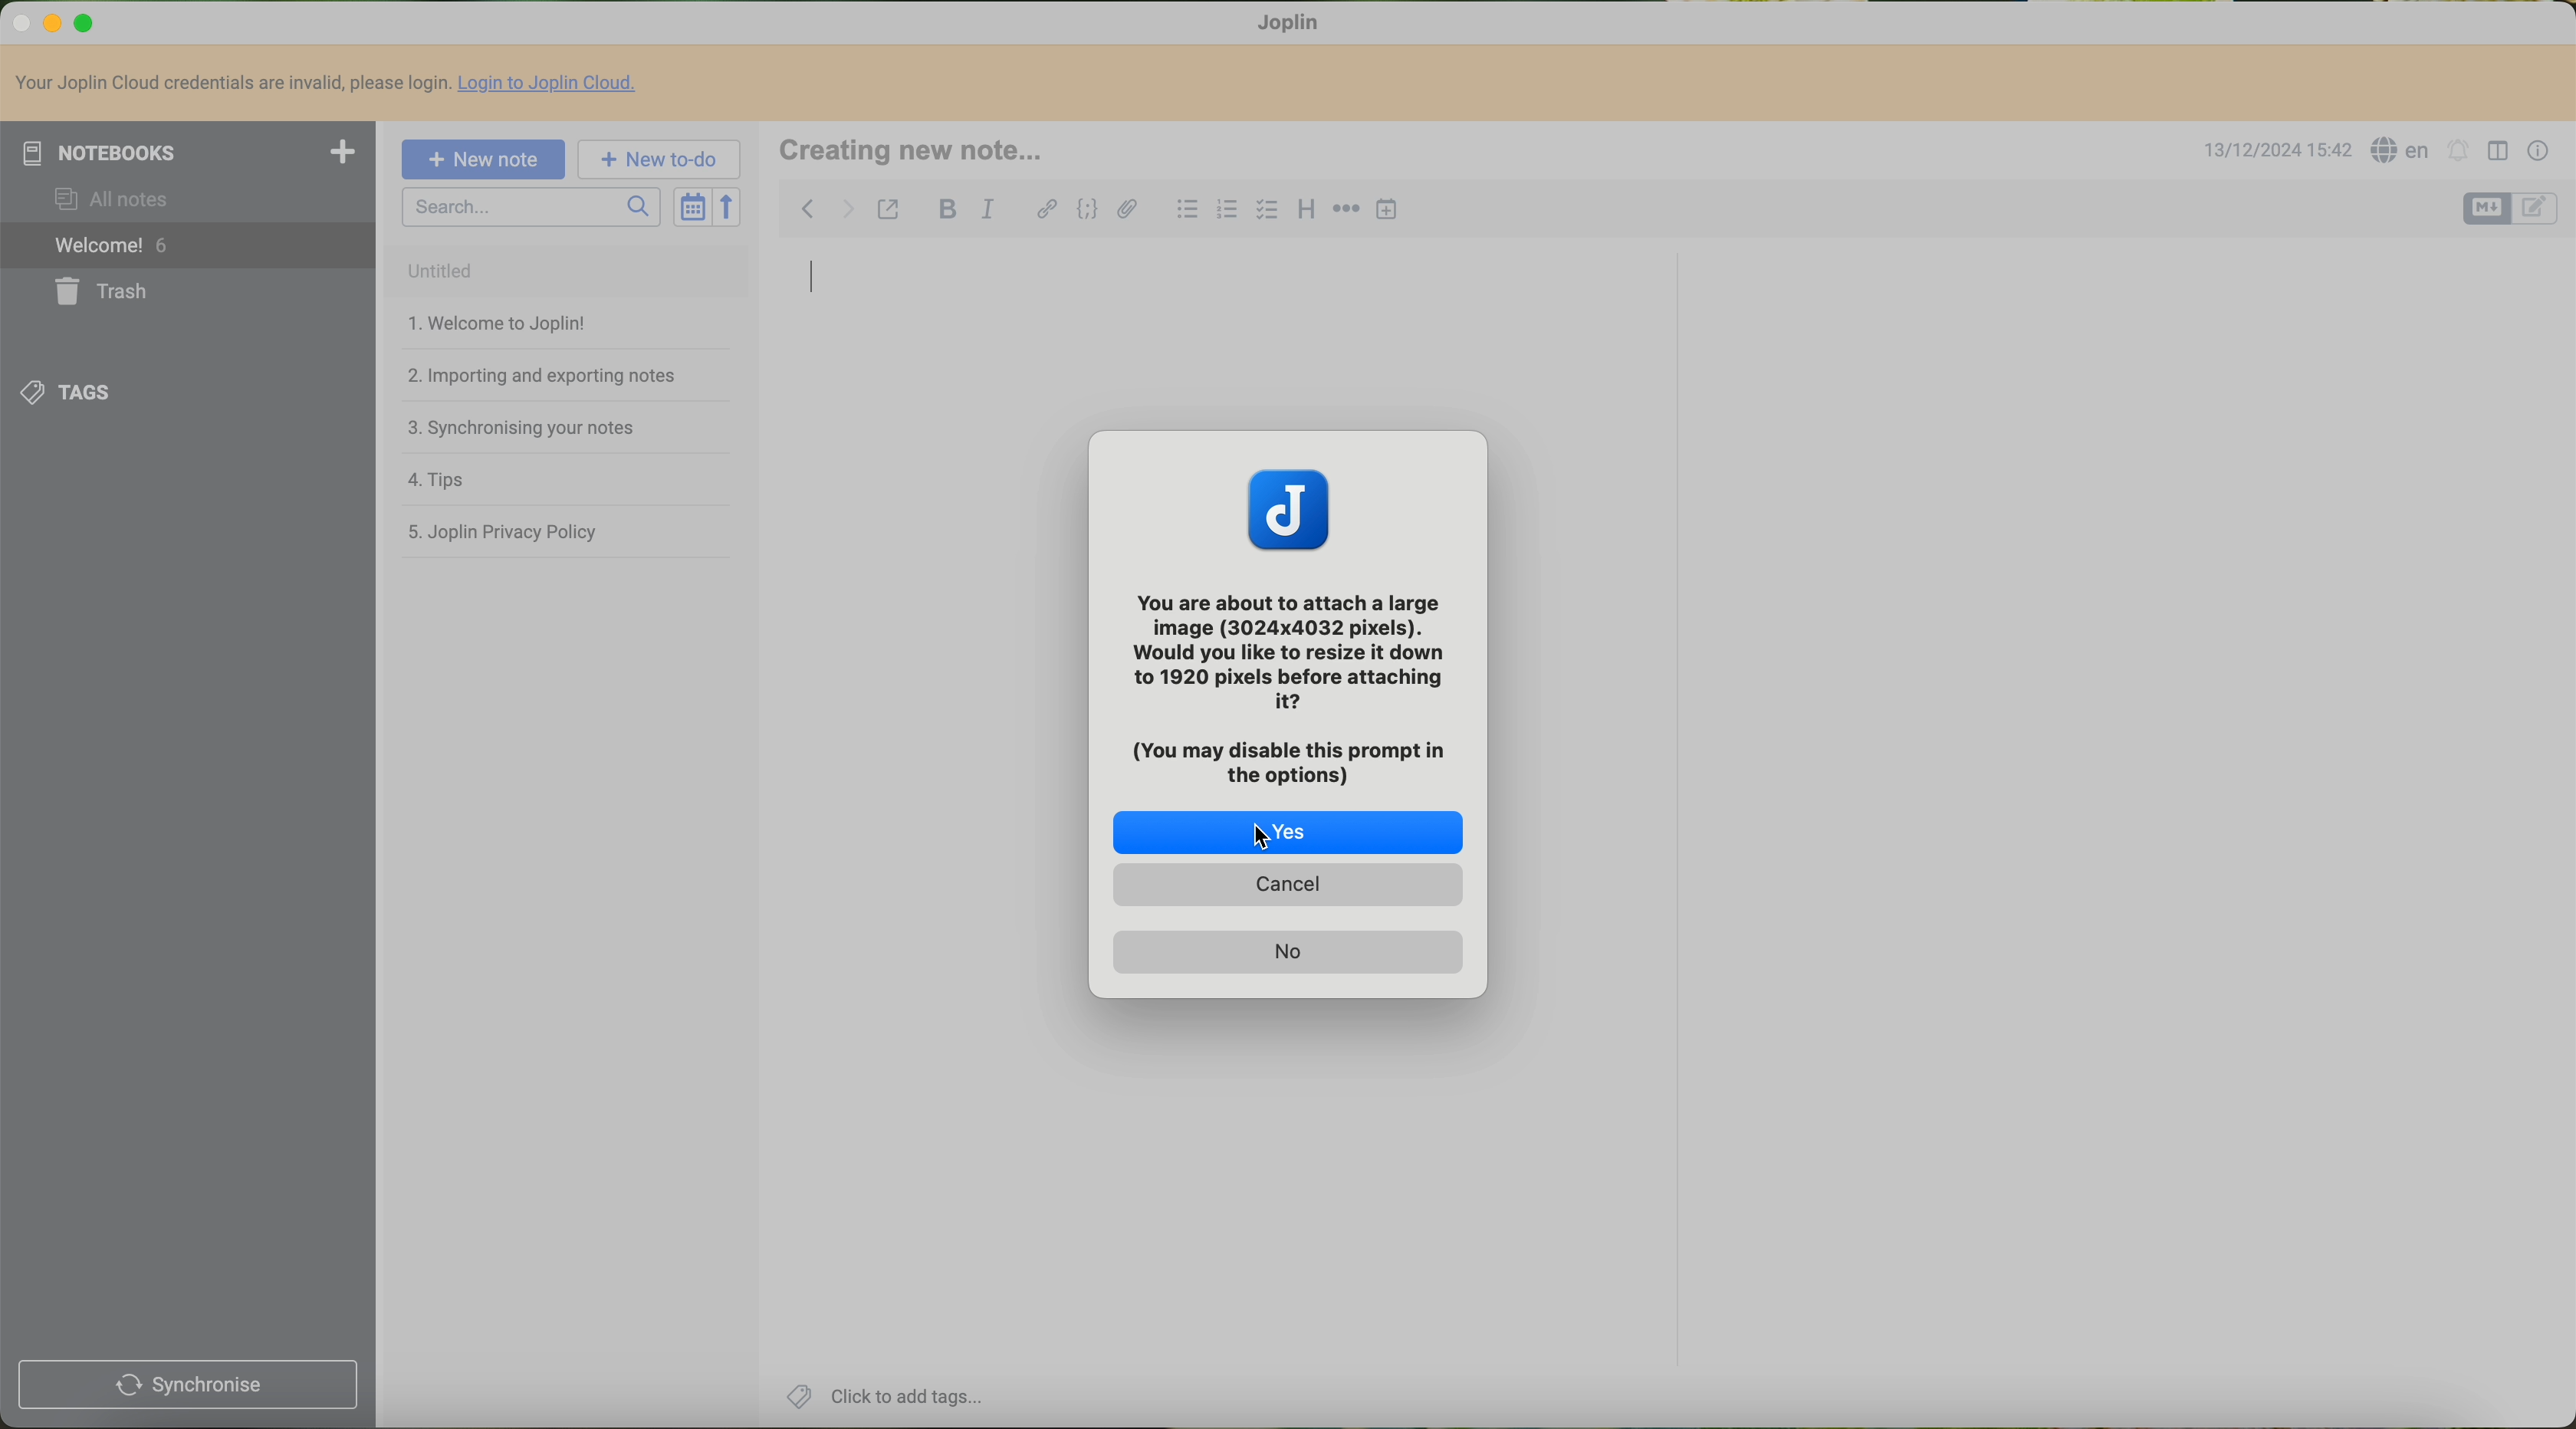  What do you see at coordinates (924, 151) in the screenshot?
I see `creating new note` at bounding box center [924, 151].